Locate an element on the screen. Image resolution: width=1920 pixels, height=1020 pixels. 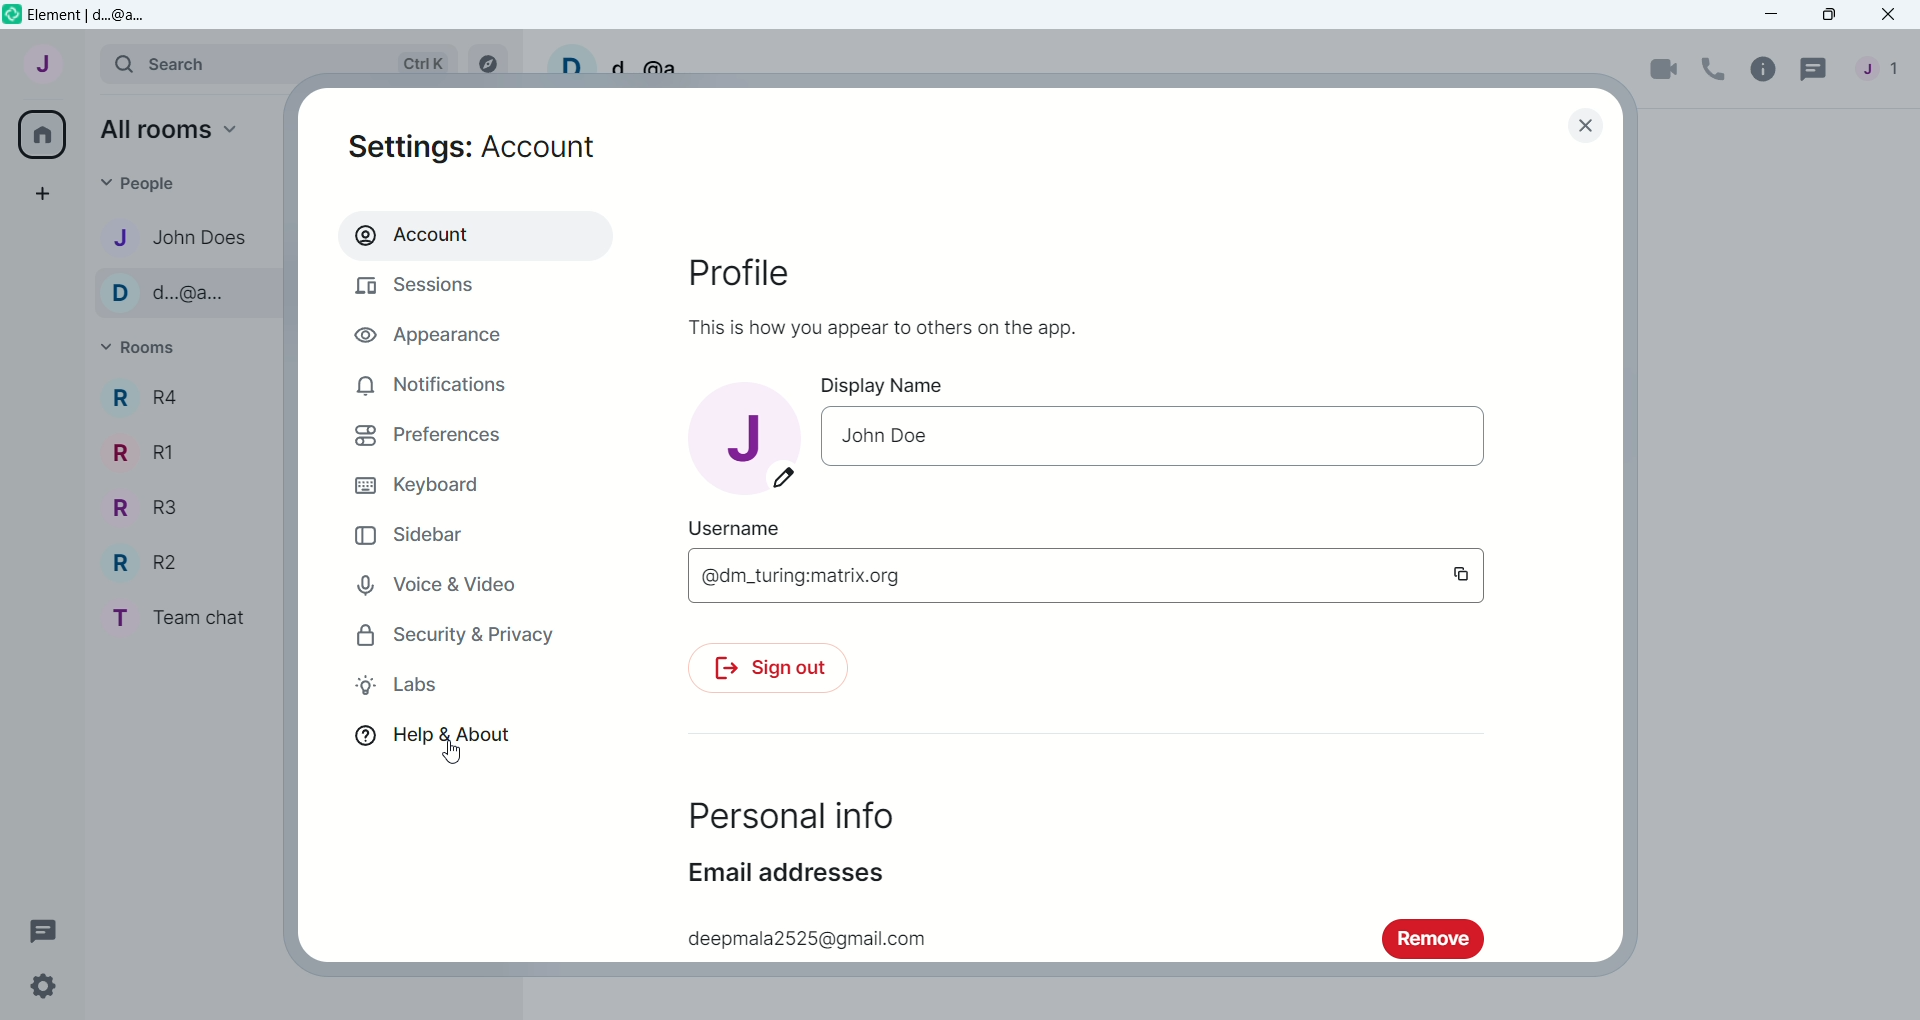
Contact name is located at coordinates (184, 235).